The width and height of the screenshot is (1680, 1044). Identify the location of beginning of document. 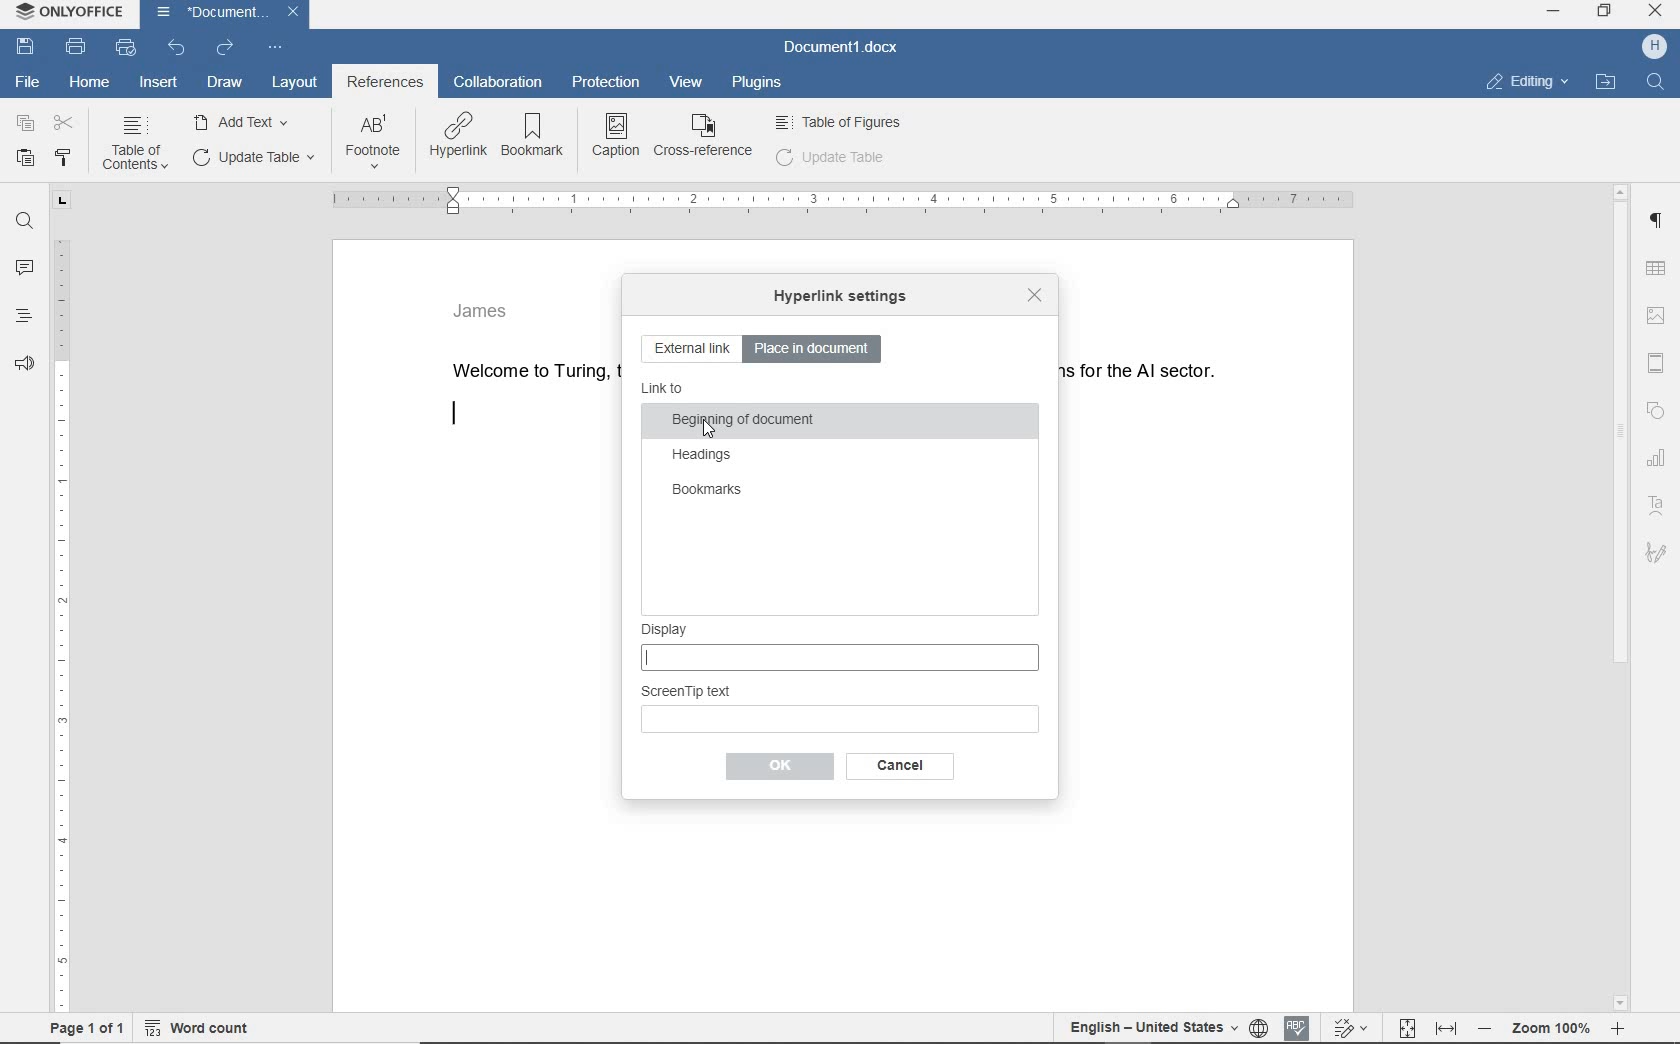
(744, 422).